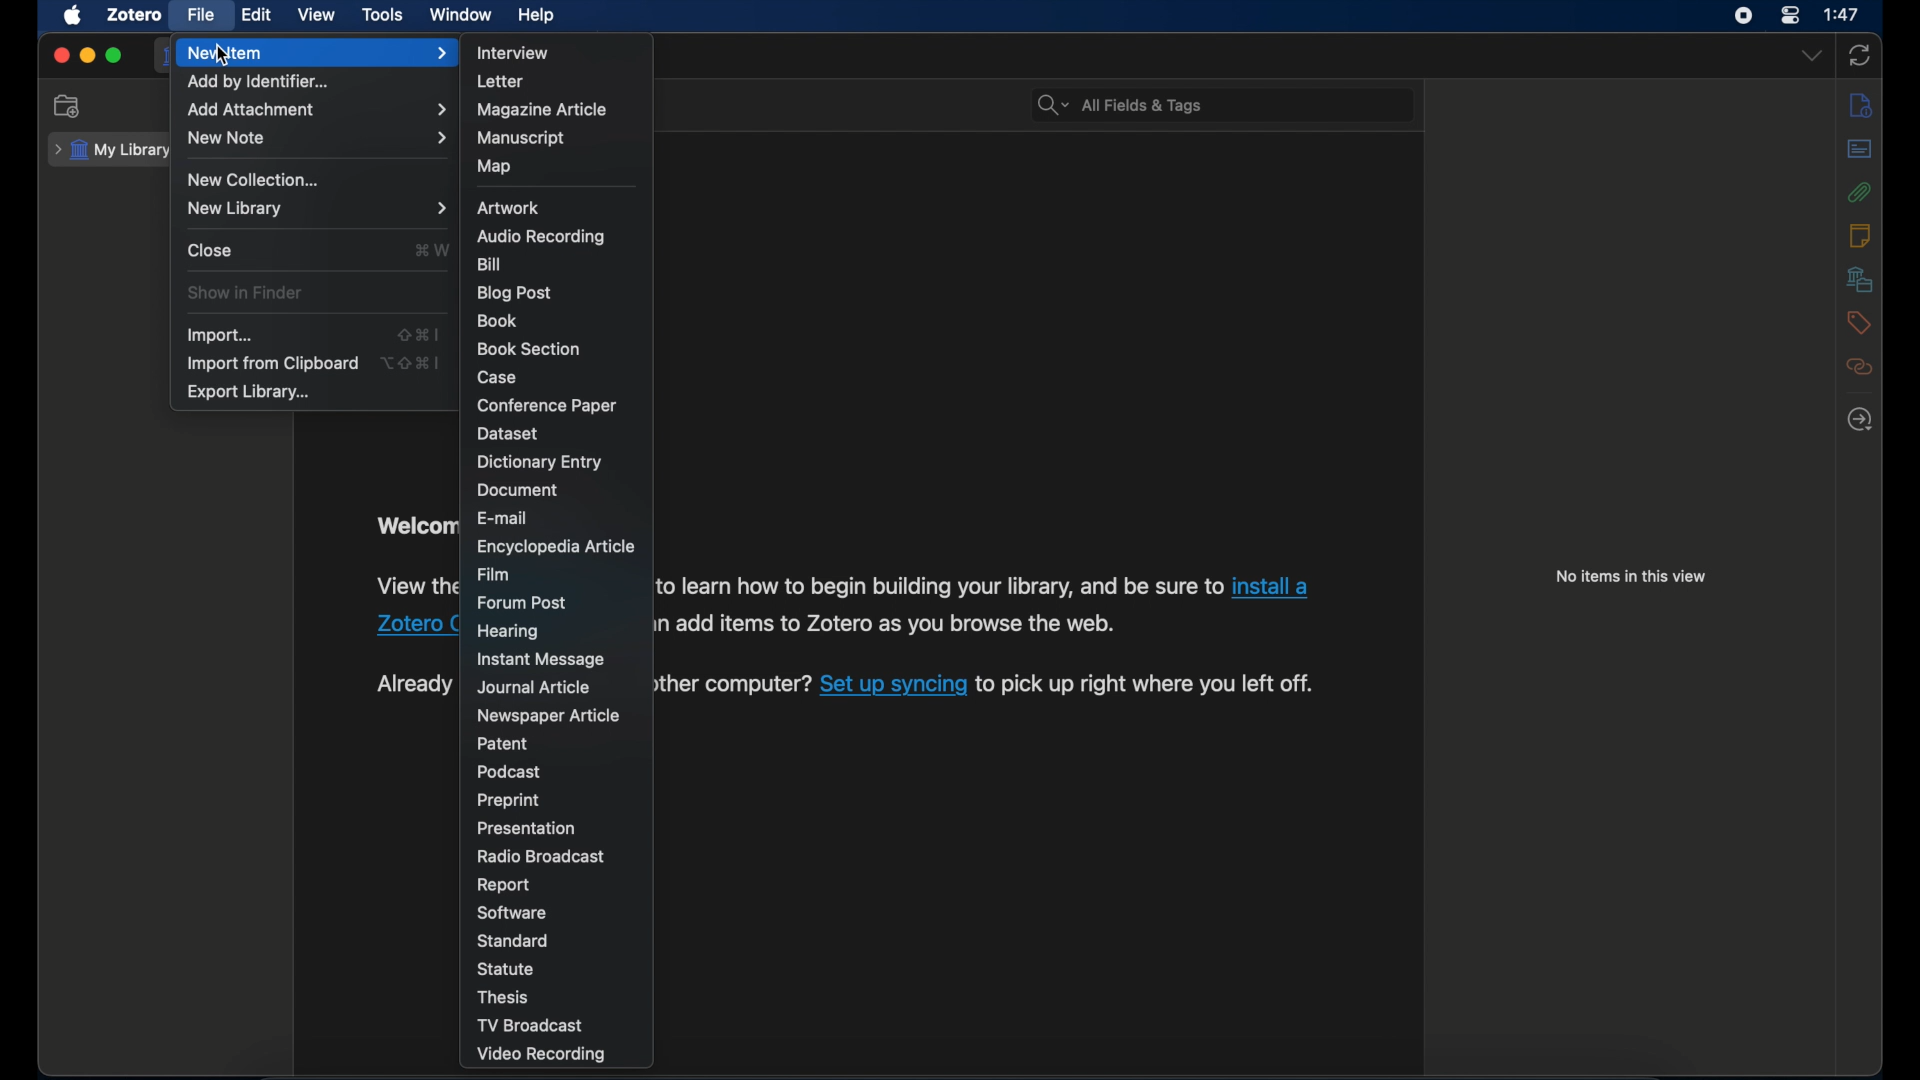  What do you see at coordinates (1860, 367) in the screenshot?
I see `related` at bounding box center [1860, 367].